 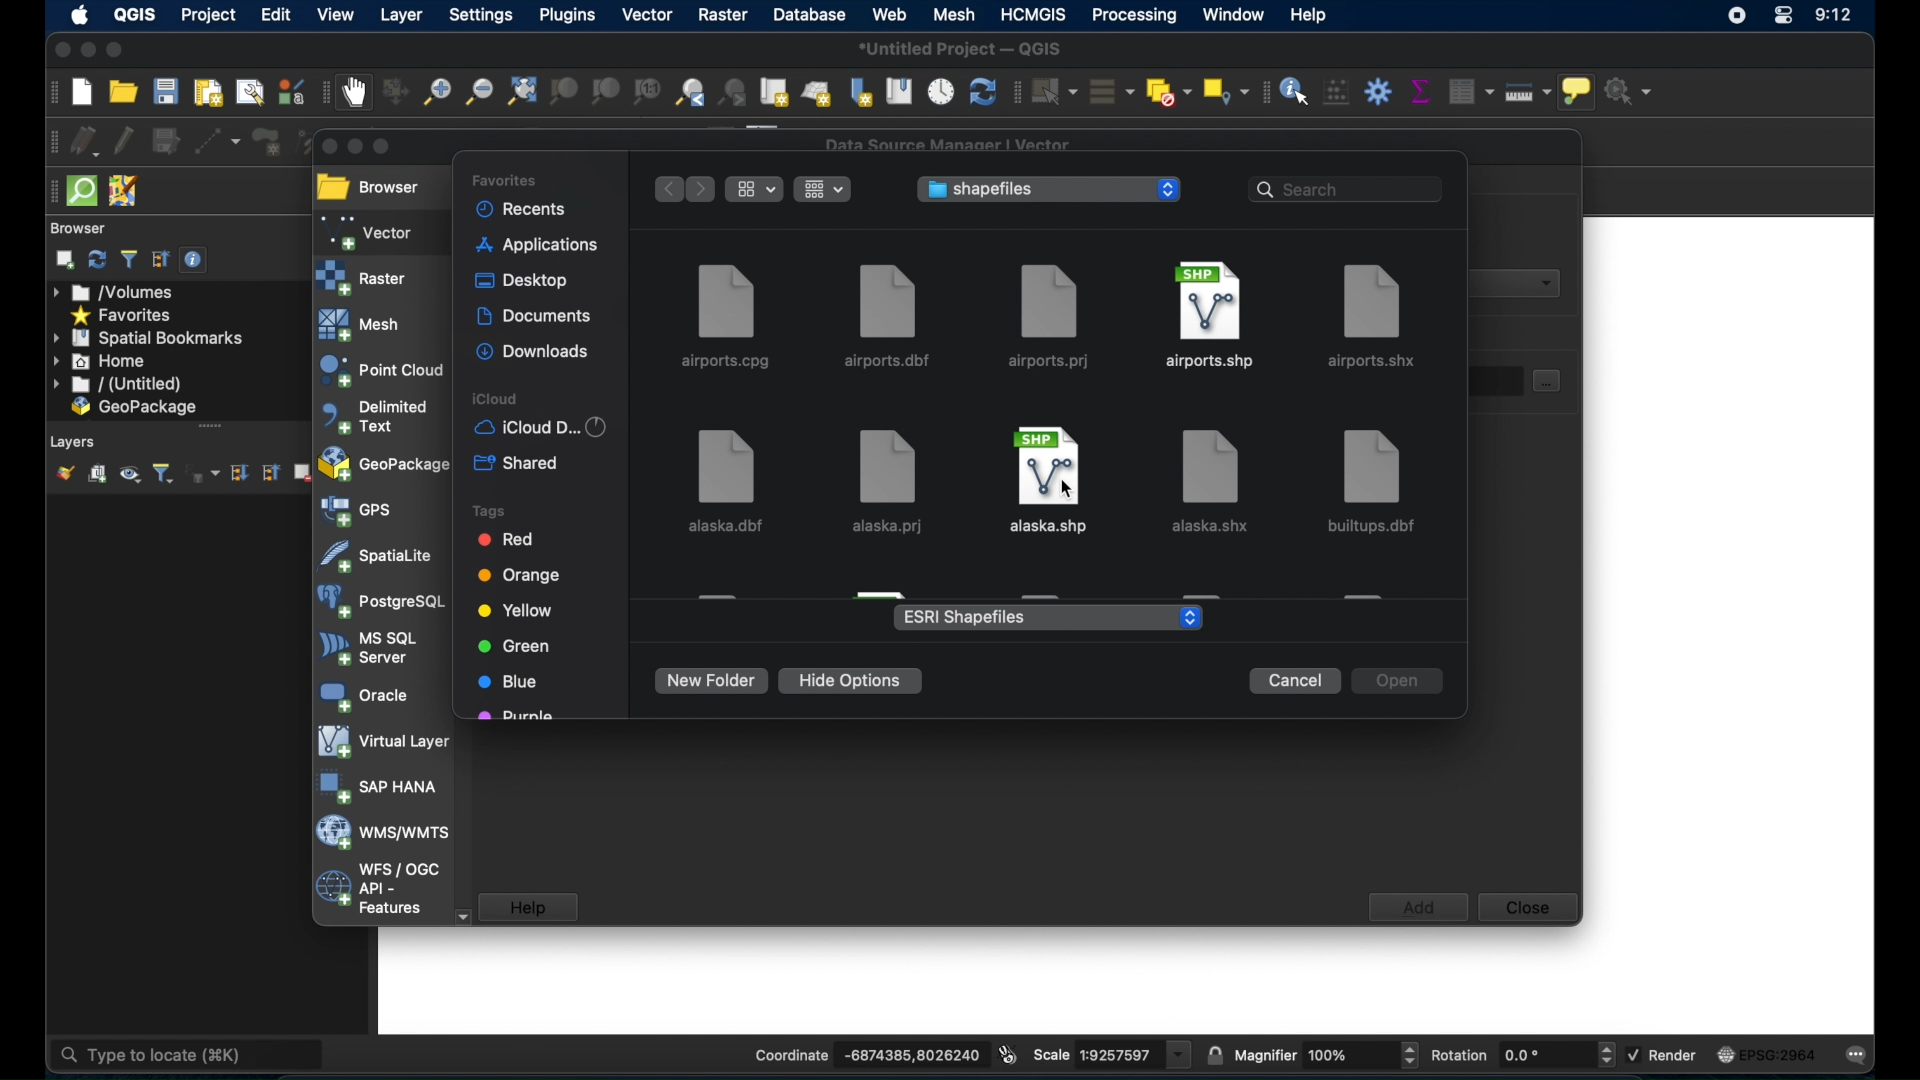 What do you see at coordinates (1529, 93) in the screenshot?
I see `measure line` at bounding box center [1529, 93].